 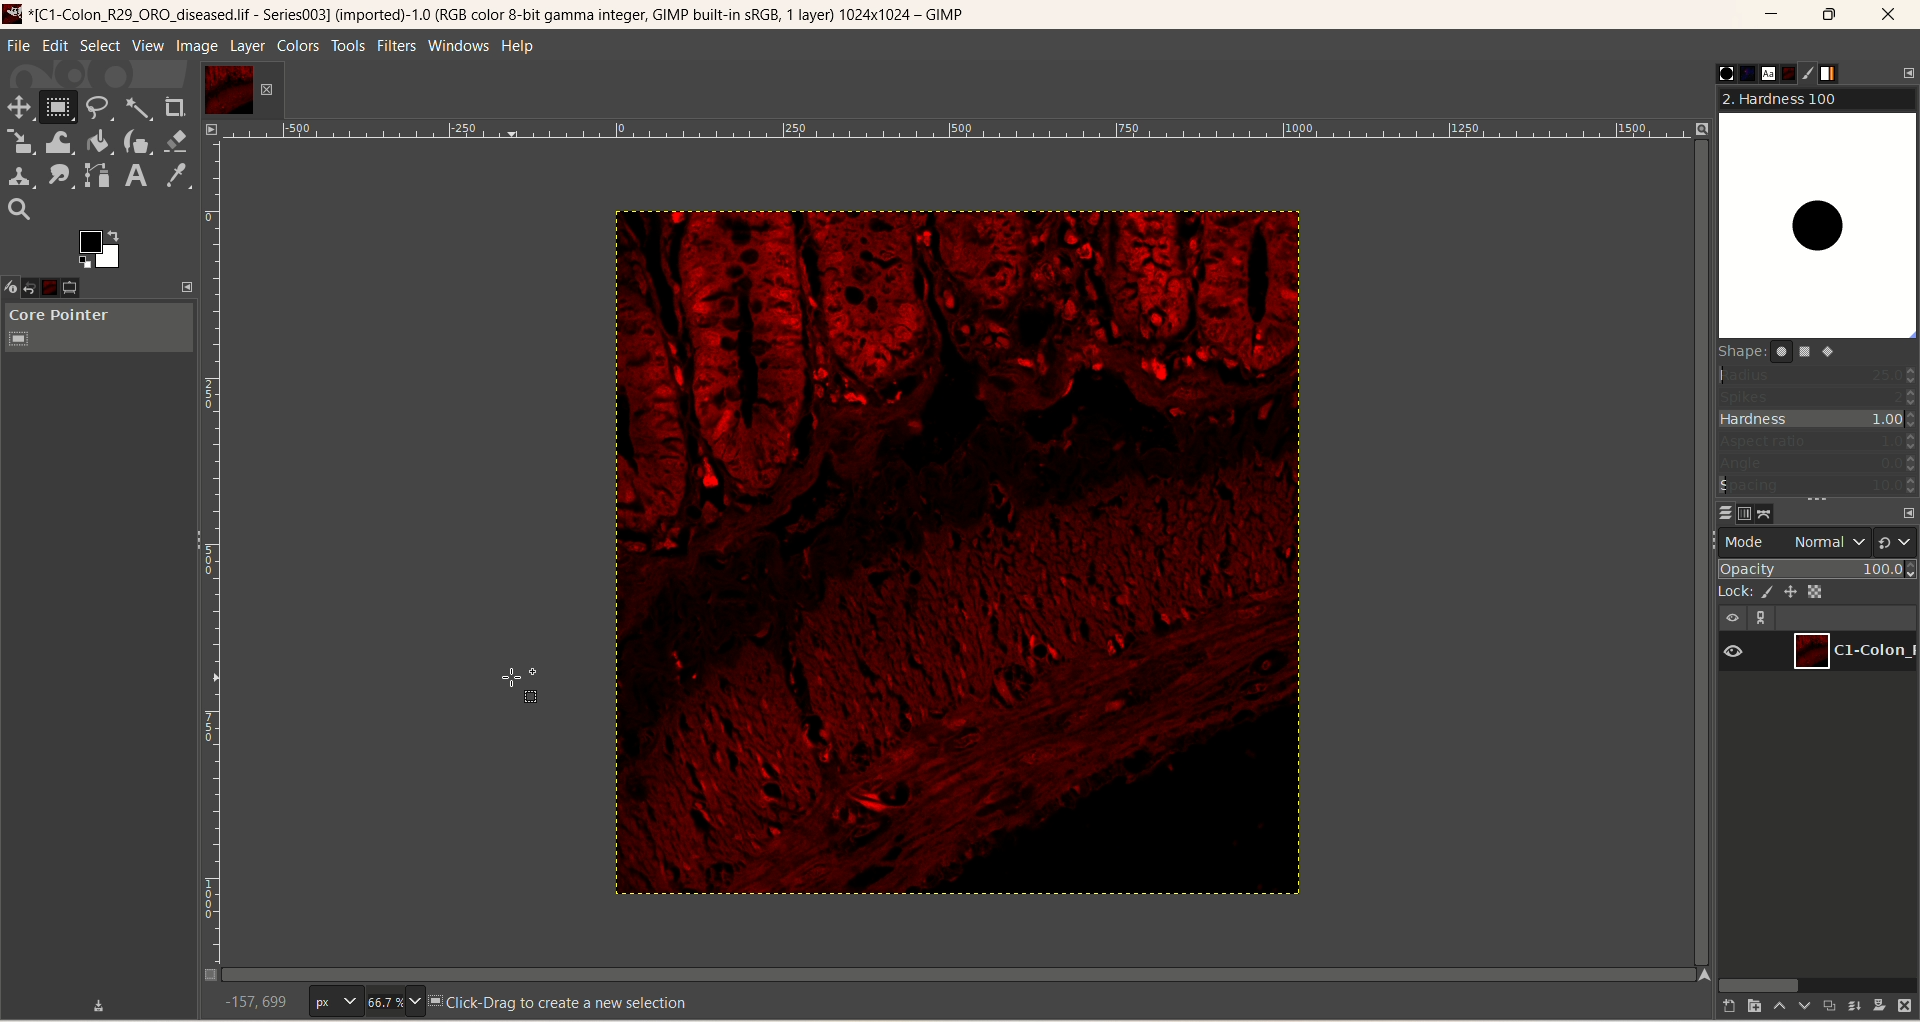 What do you see at coordinates (1787, 73) in the screenshot?
I see `document history` at bounding box center [1787, 73].